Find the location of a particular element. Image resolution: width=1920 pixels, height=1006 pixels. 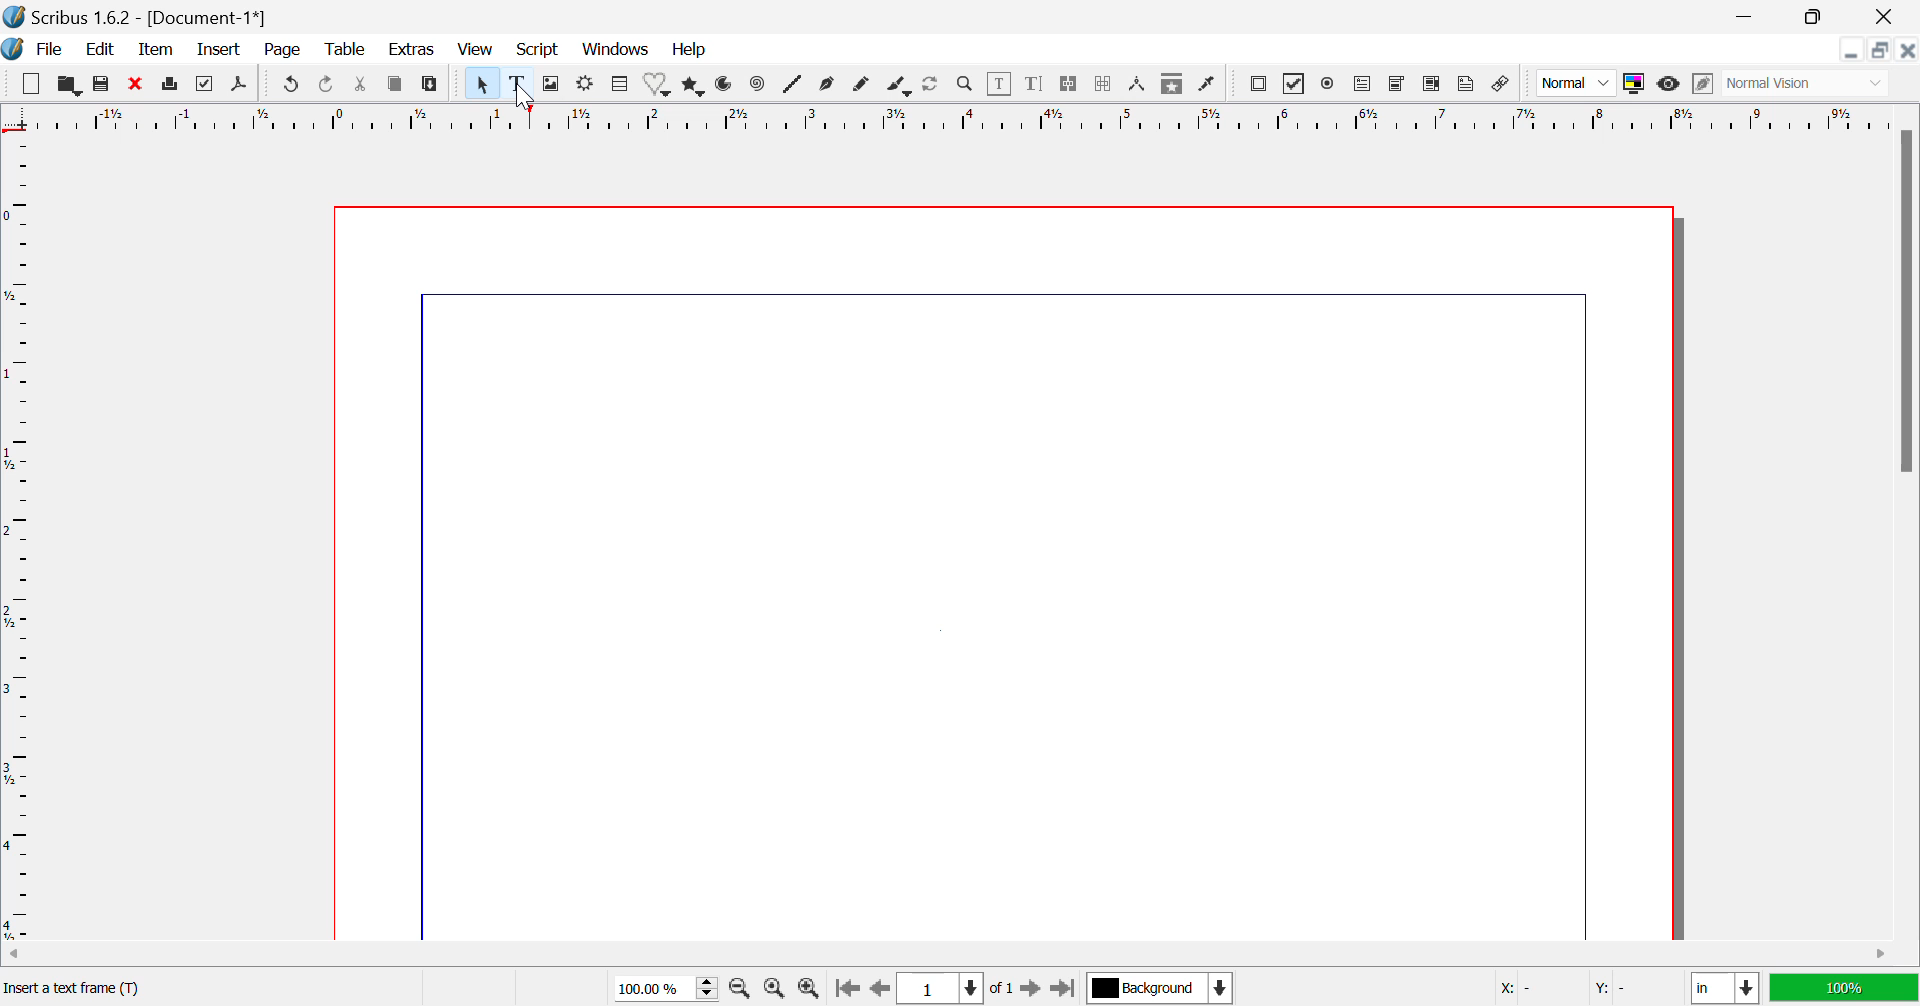

Copy is located at coordinates (396, 84).